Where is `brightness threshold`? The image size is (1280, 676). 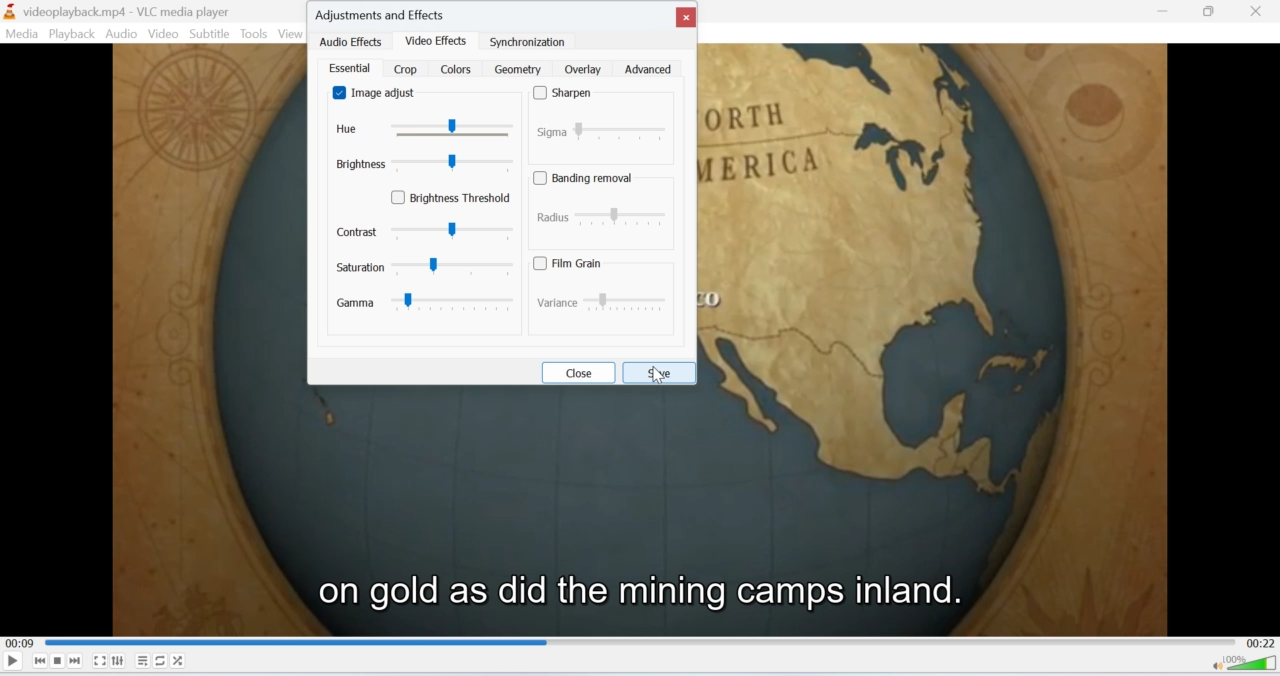
brightness threshold is located at coordinates (455, 197).